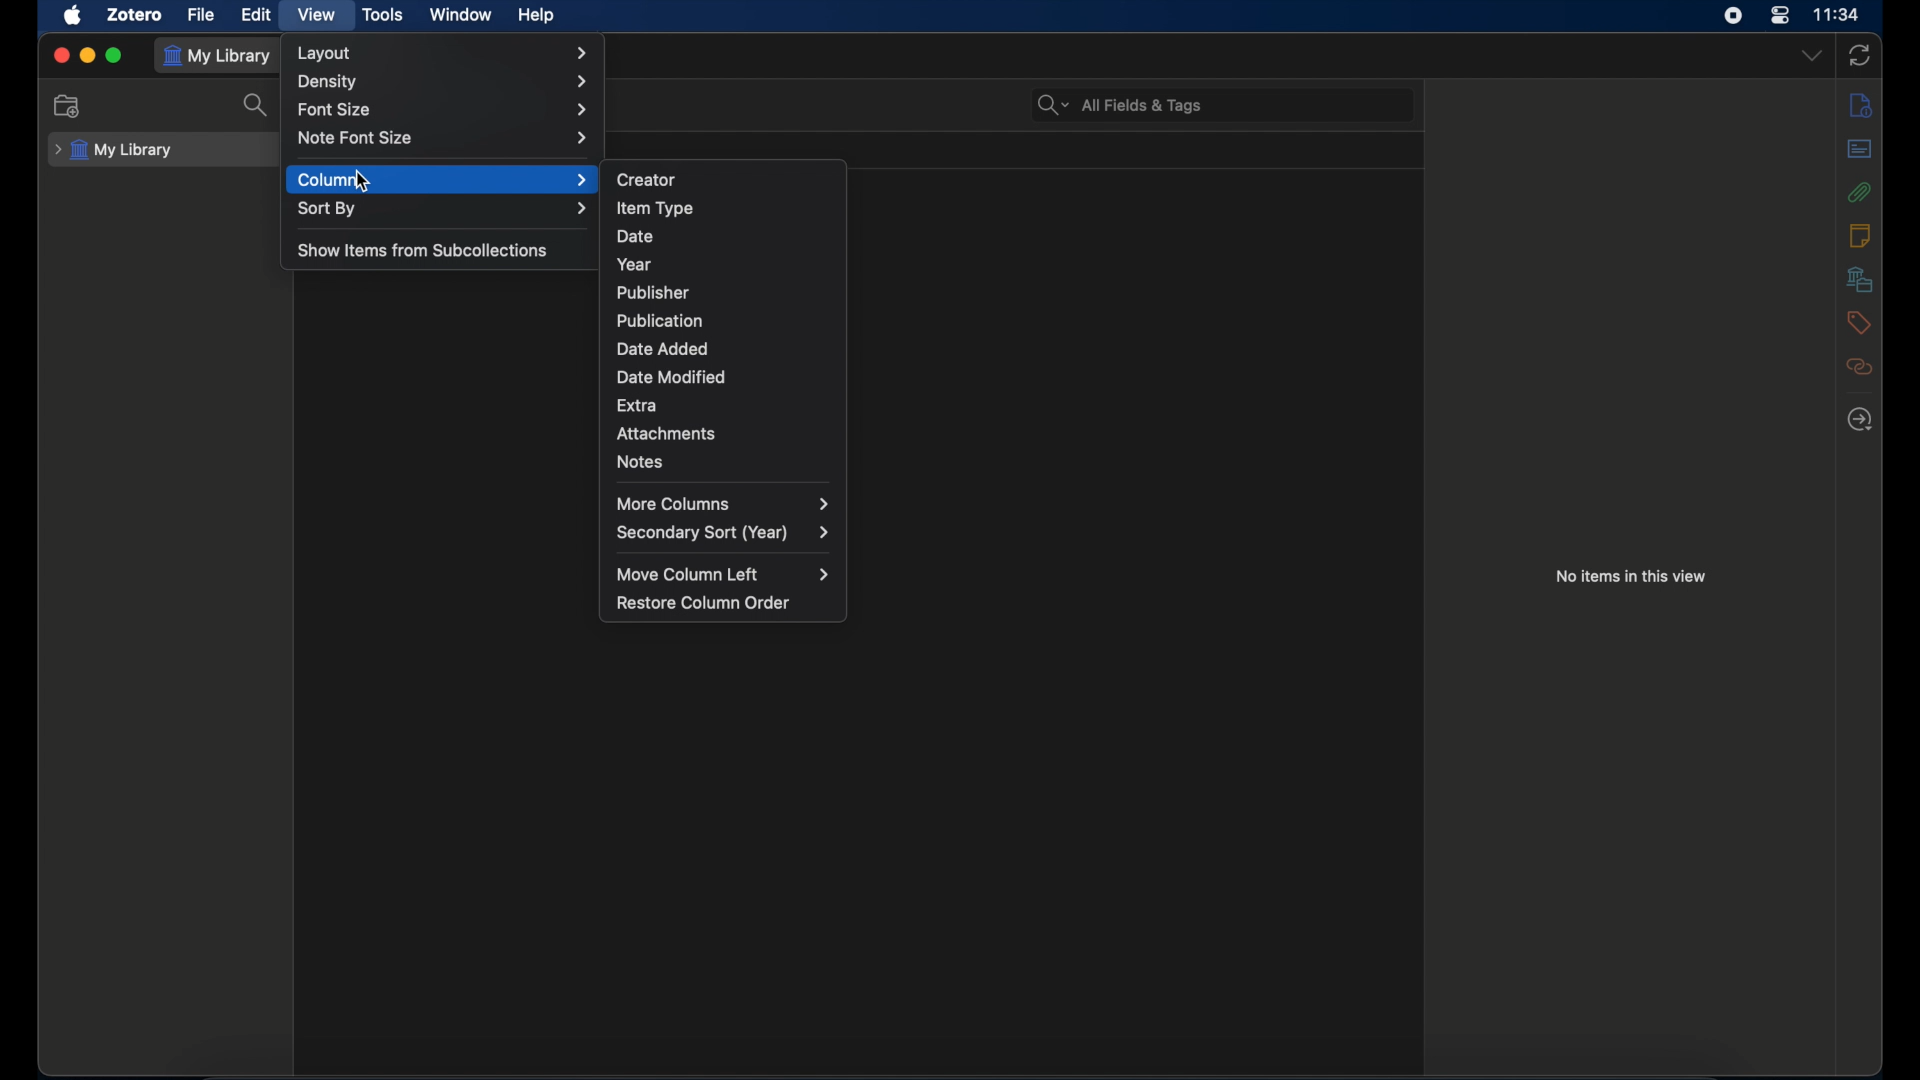 Image resolution: width=1920 pixels, height=1080 pixels. I want to click on date added, so click(664, 349).